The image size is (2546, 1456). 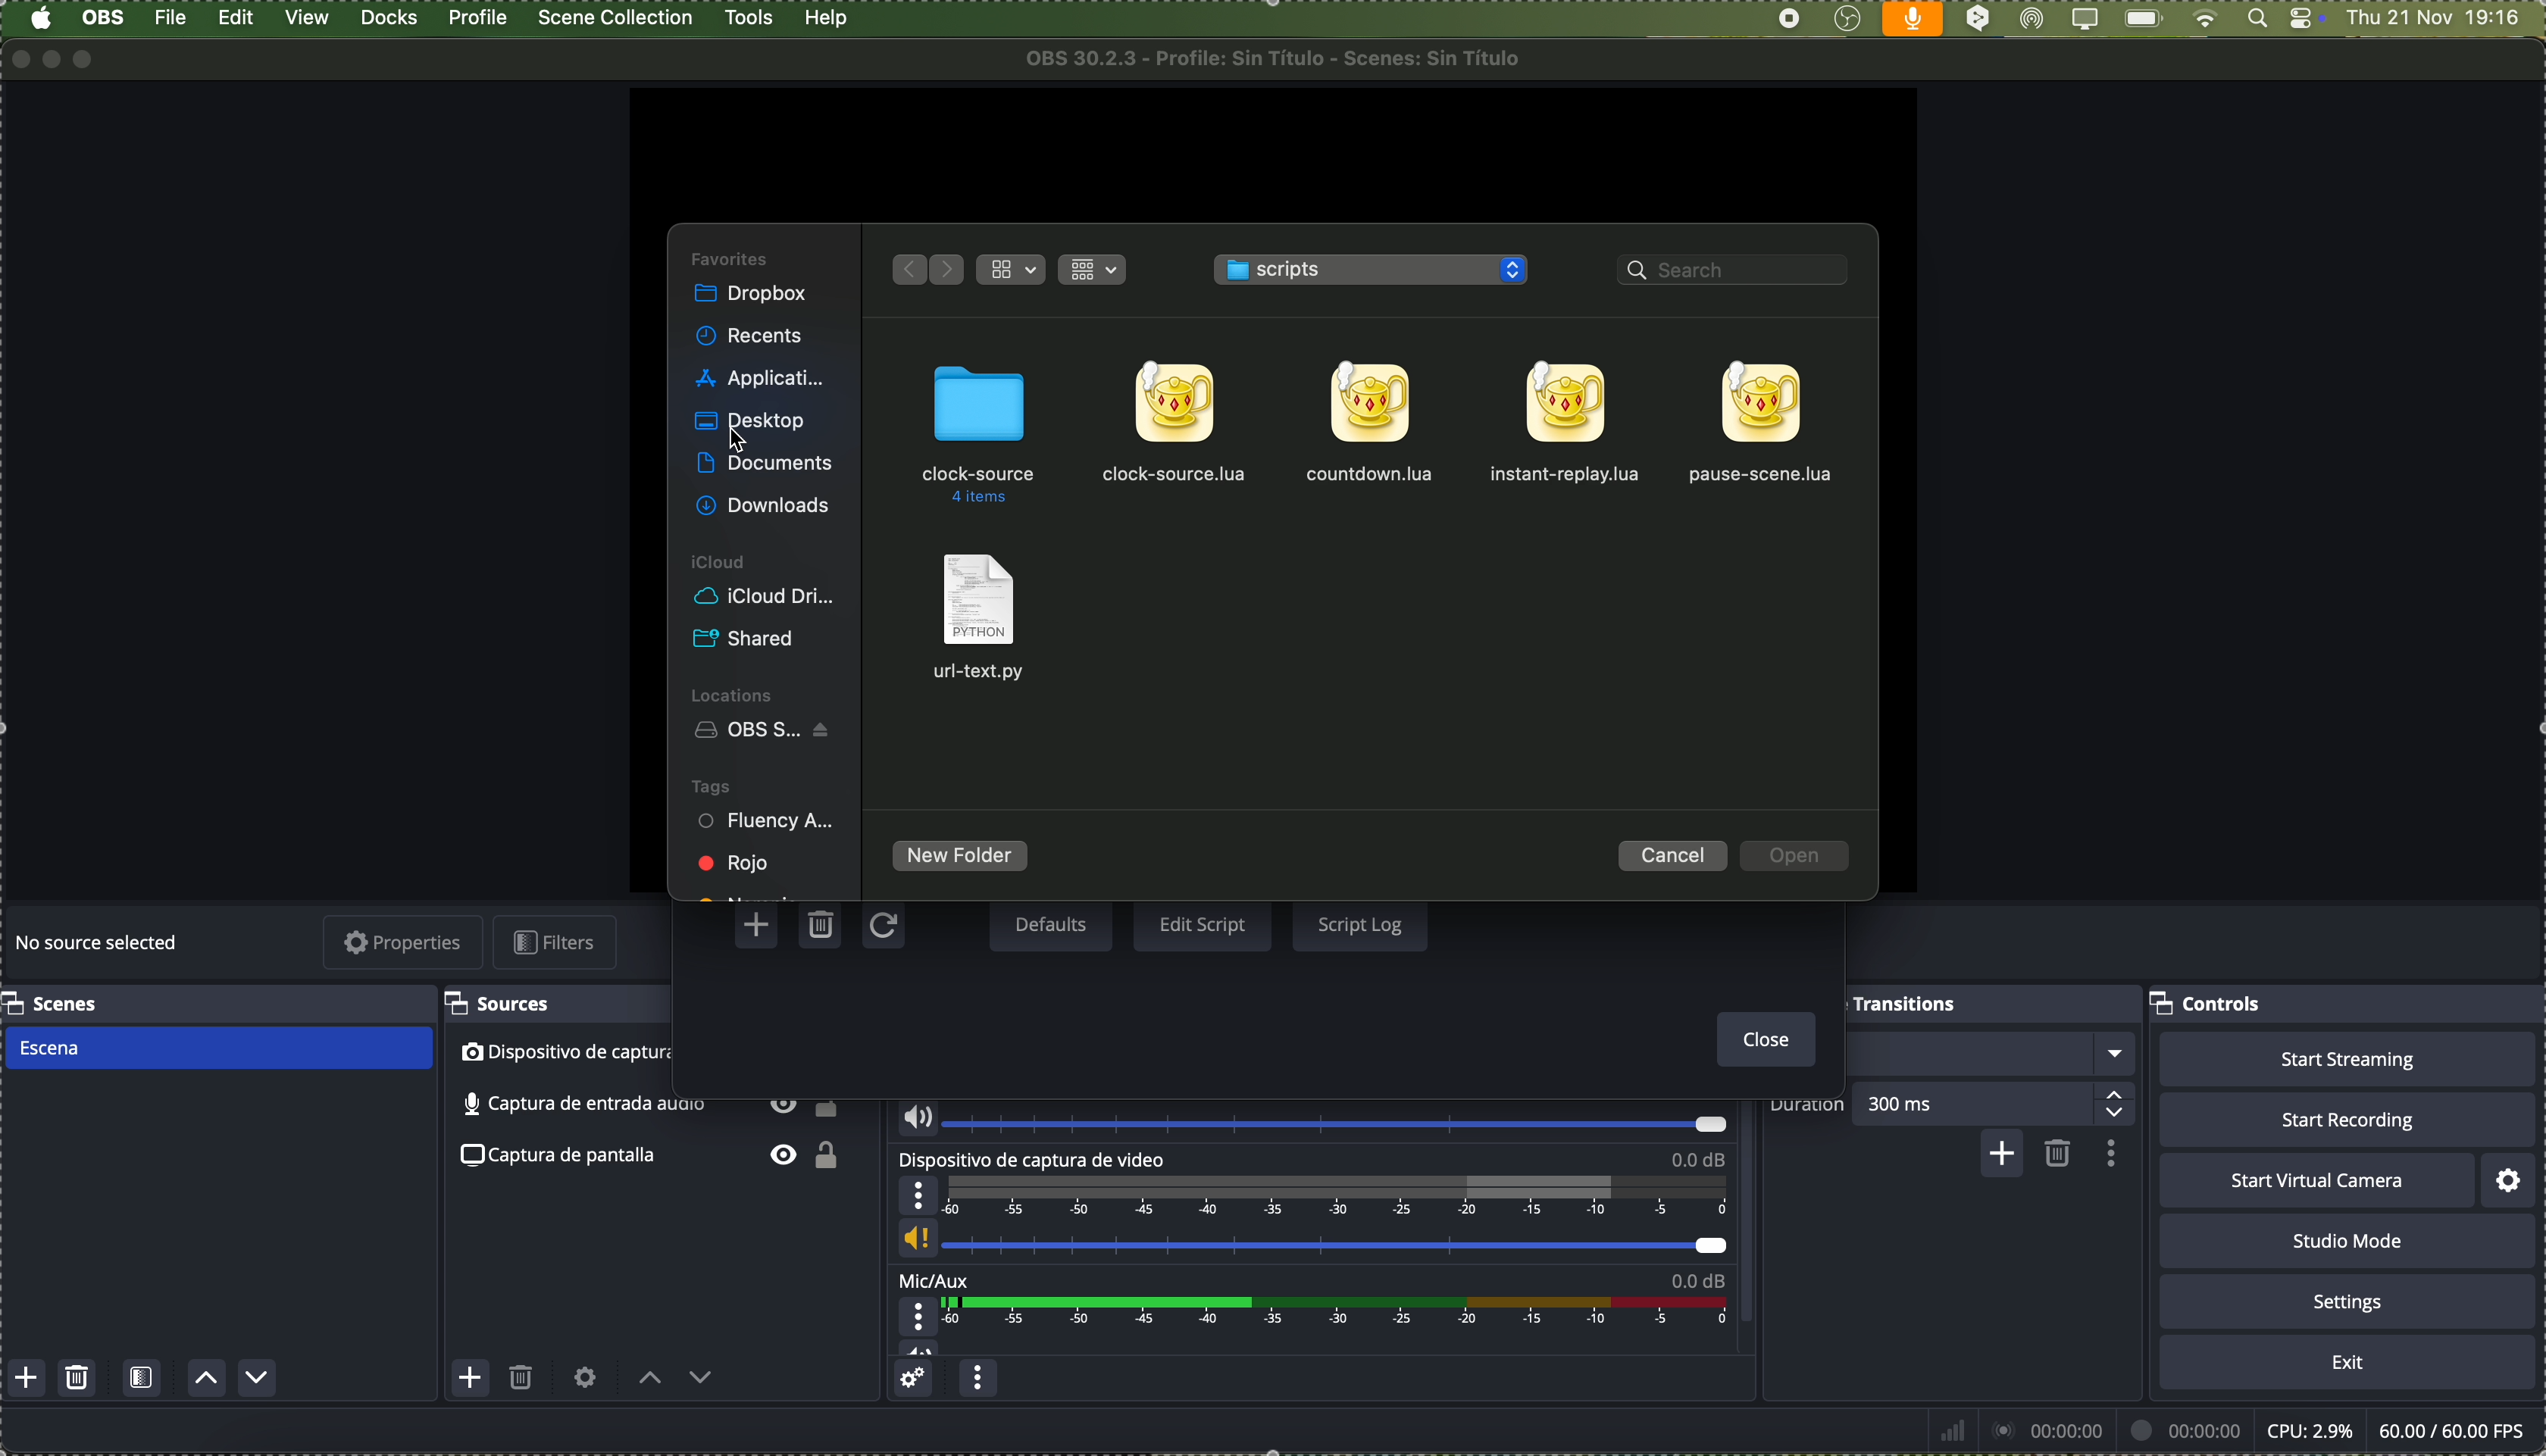 What do you see at coordinates (1847, 20) in the screenshot?
I see `OBS Studio` at bounding box center [1847, 20].